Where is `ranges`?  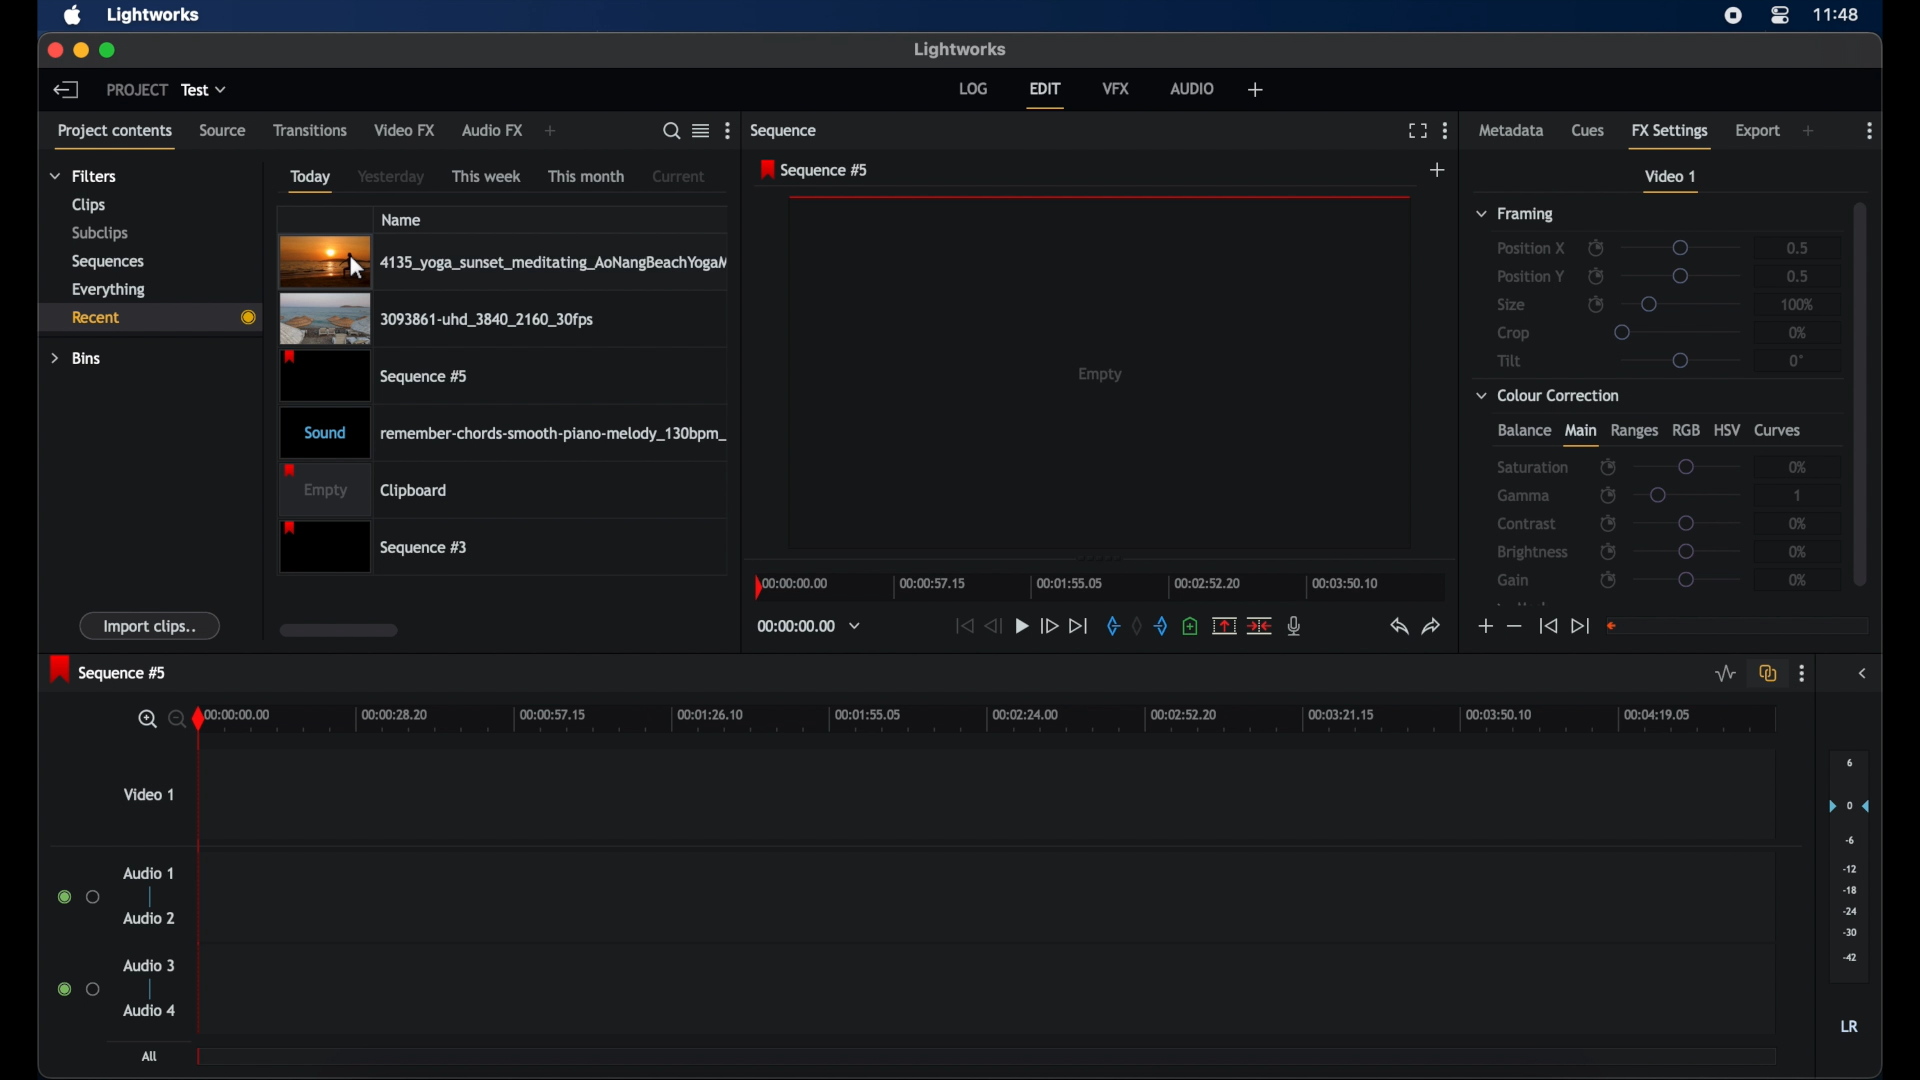 ranges is located at coordinates (1634, 431).